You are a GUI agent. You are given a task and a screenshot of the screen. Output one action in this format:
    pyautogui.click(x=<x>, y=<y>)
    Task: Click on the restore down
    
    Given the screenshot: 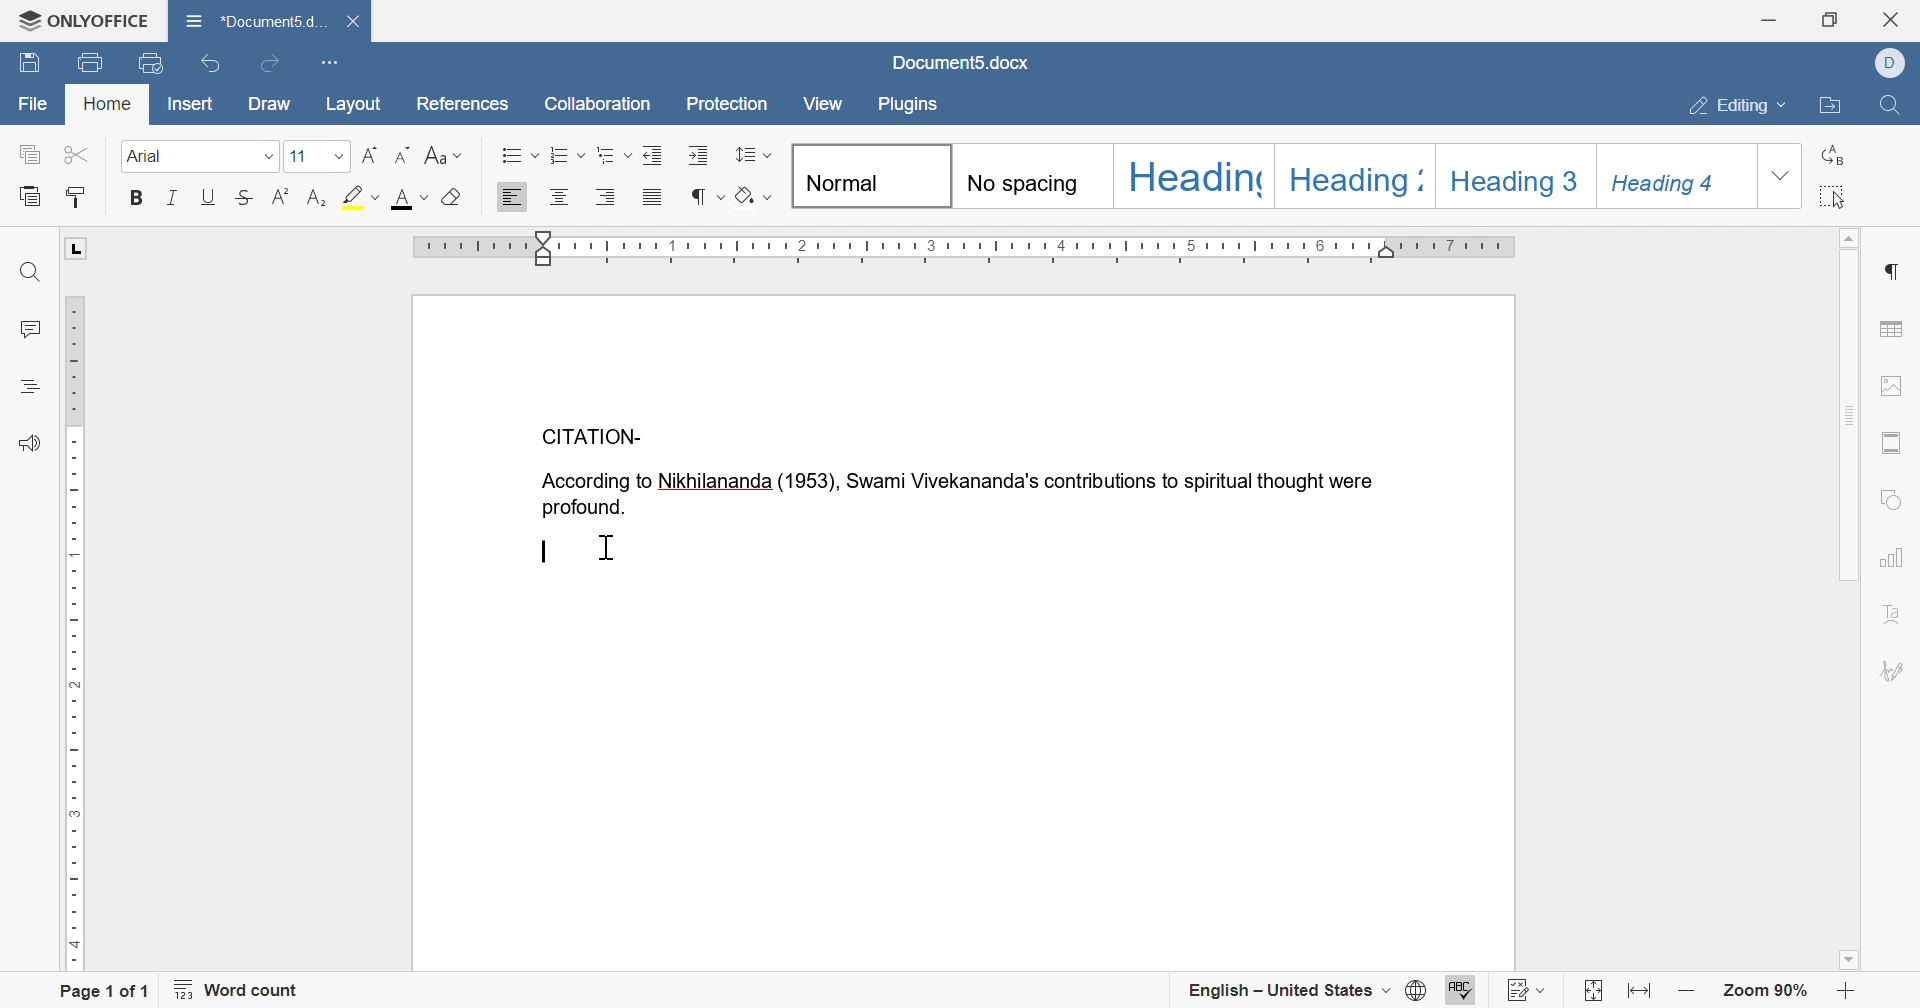 What is the action you would take?
    pyautogui.click(x=1830, y=17)
    